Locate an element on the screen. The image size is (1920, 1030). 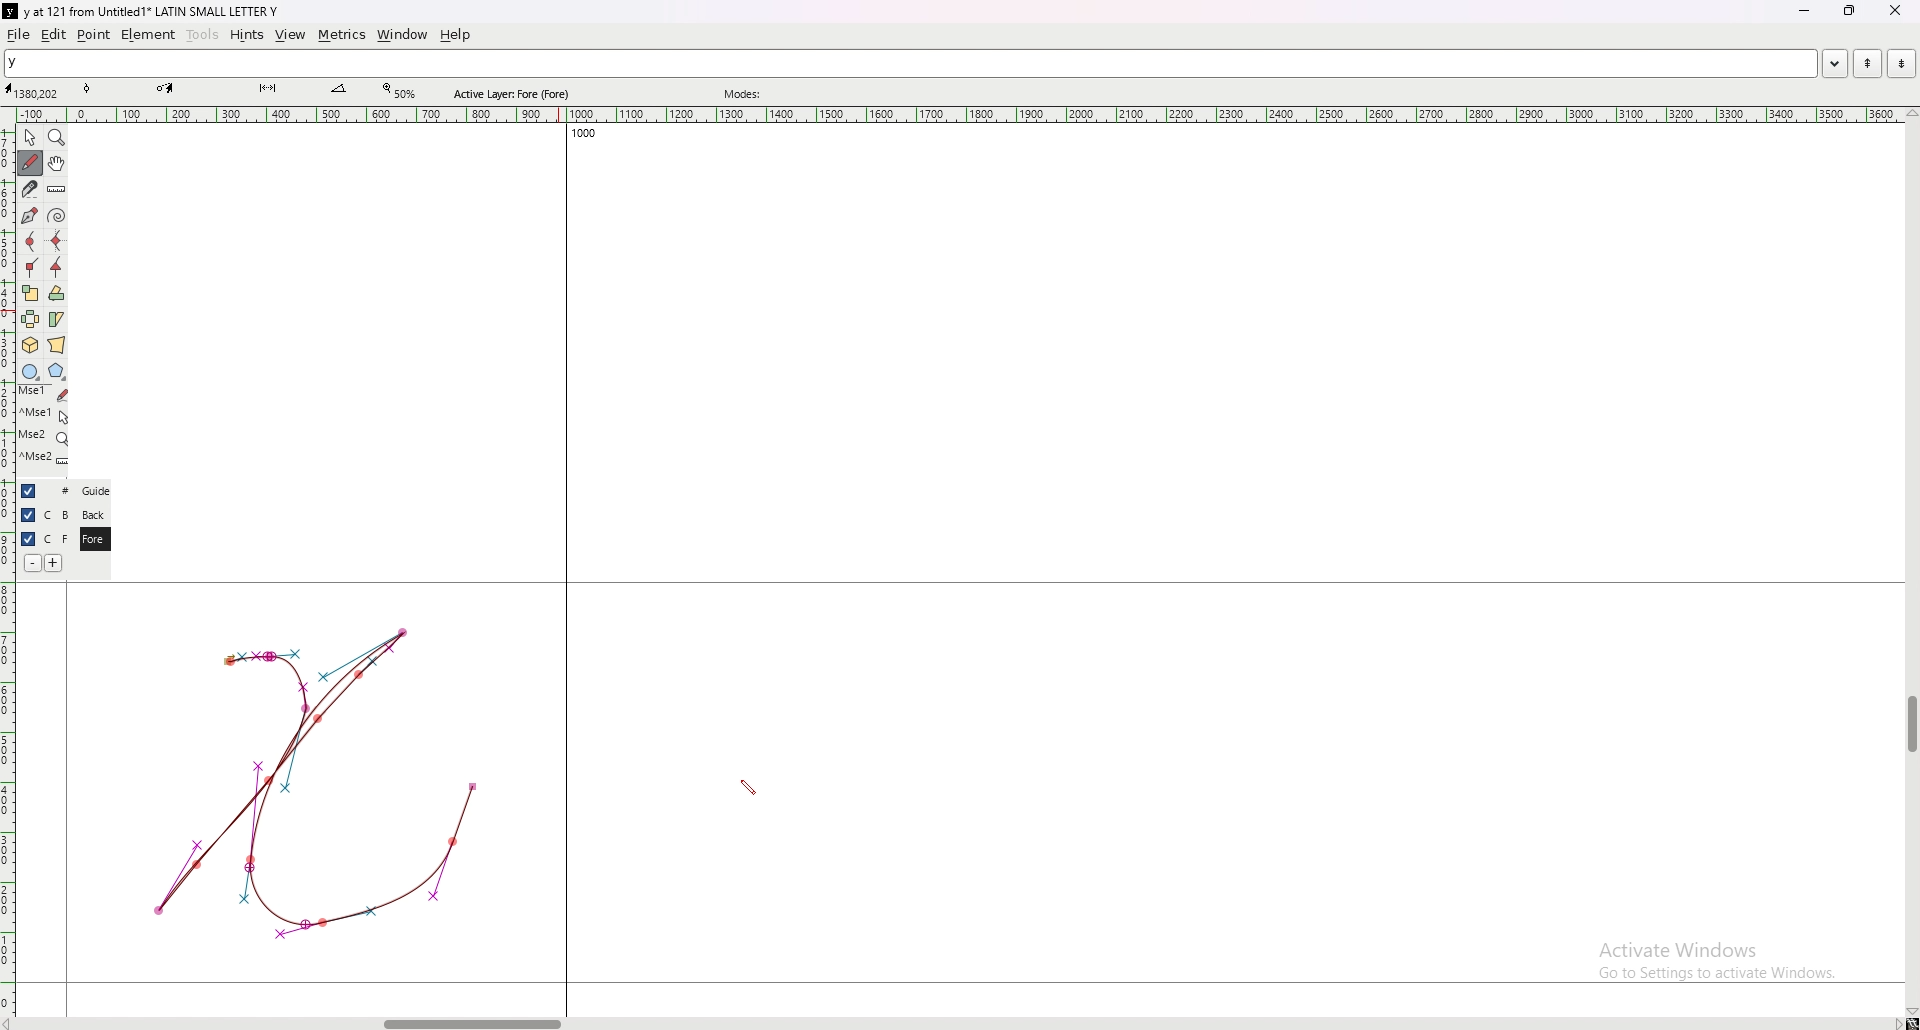
magnify is located at coordinates (57, 137).